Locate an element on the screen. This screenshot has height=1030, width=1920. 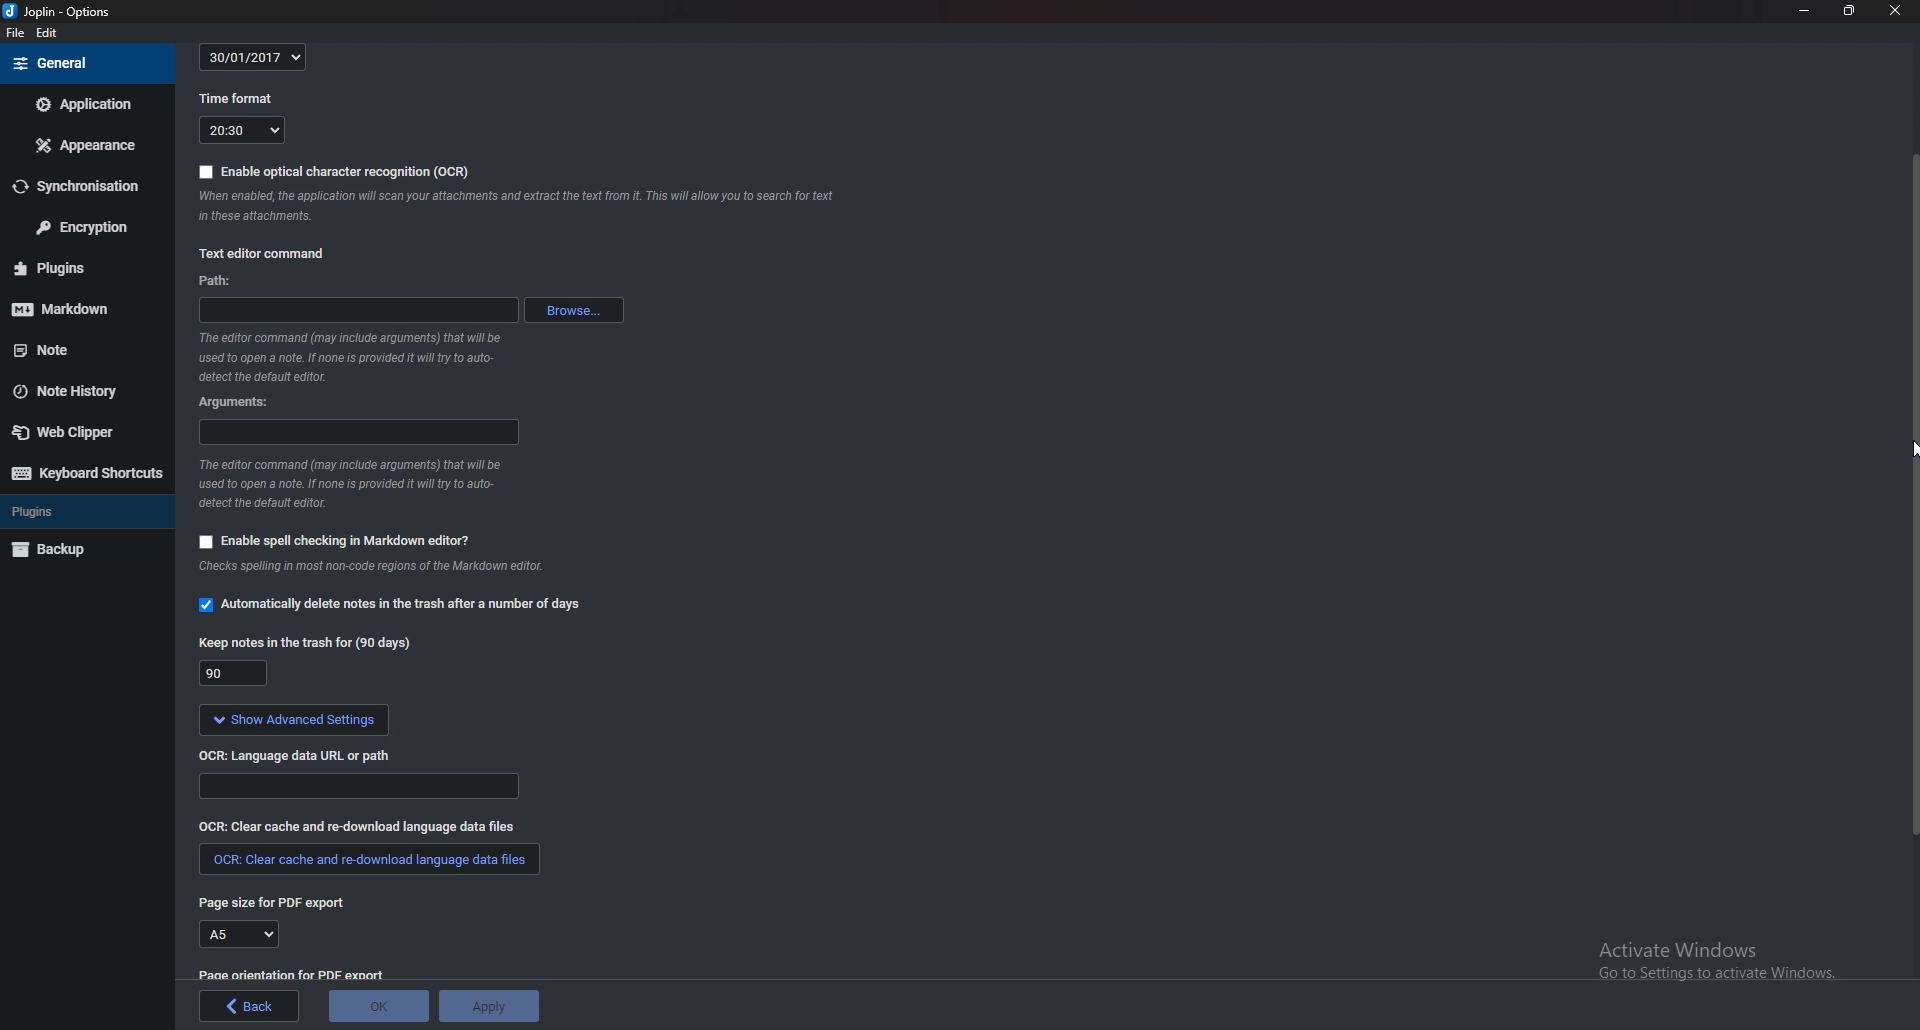
Language data is located at coordinates (361, 787).